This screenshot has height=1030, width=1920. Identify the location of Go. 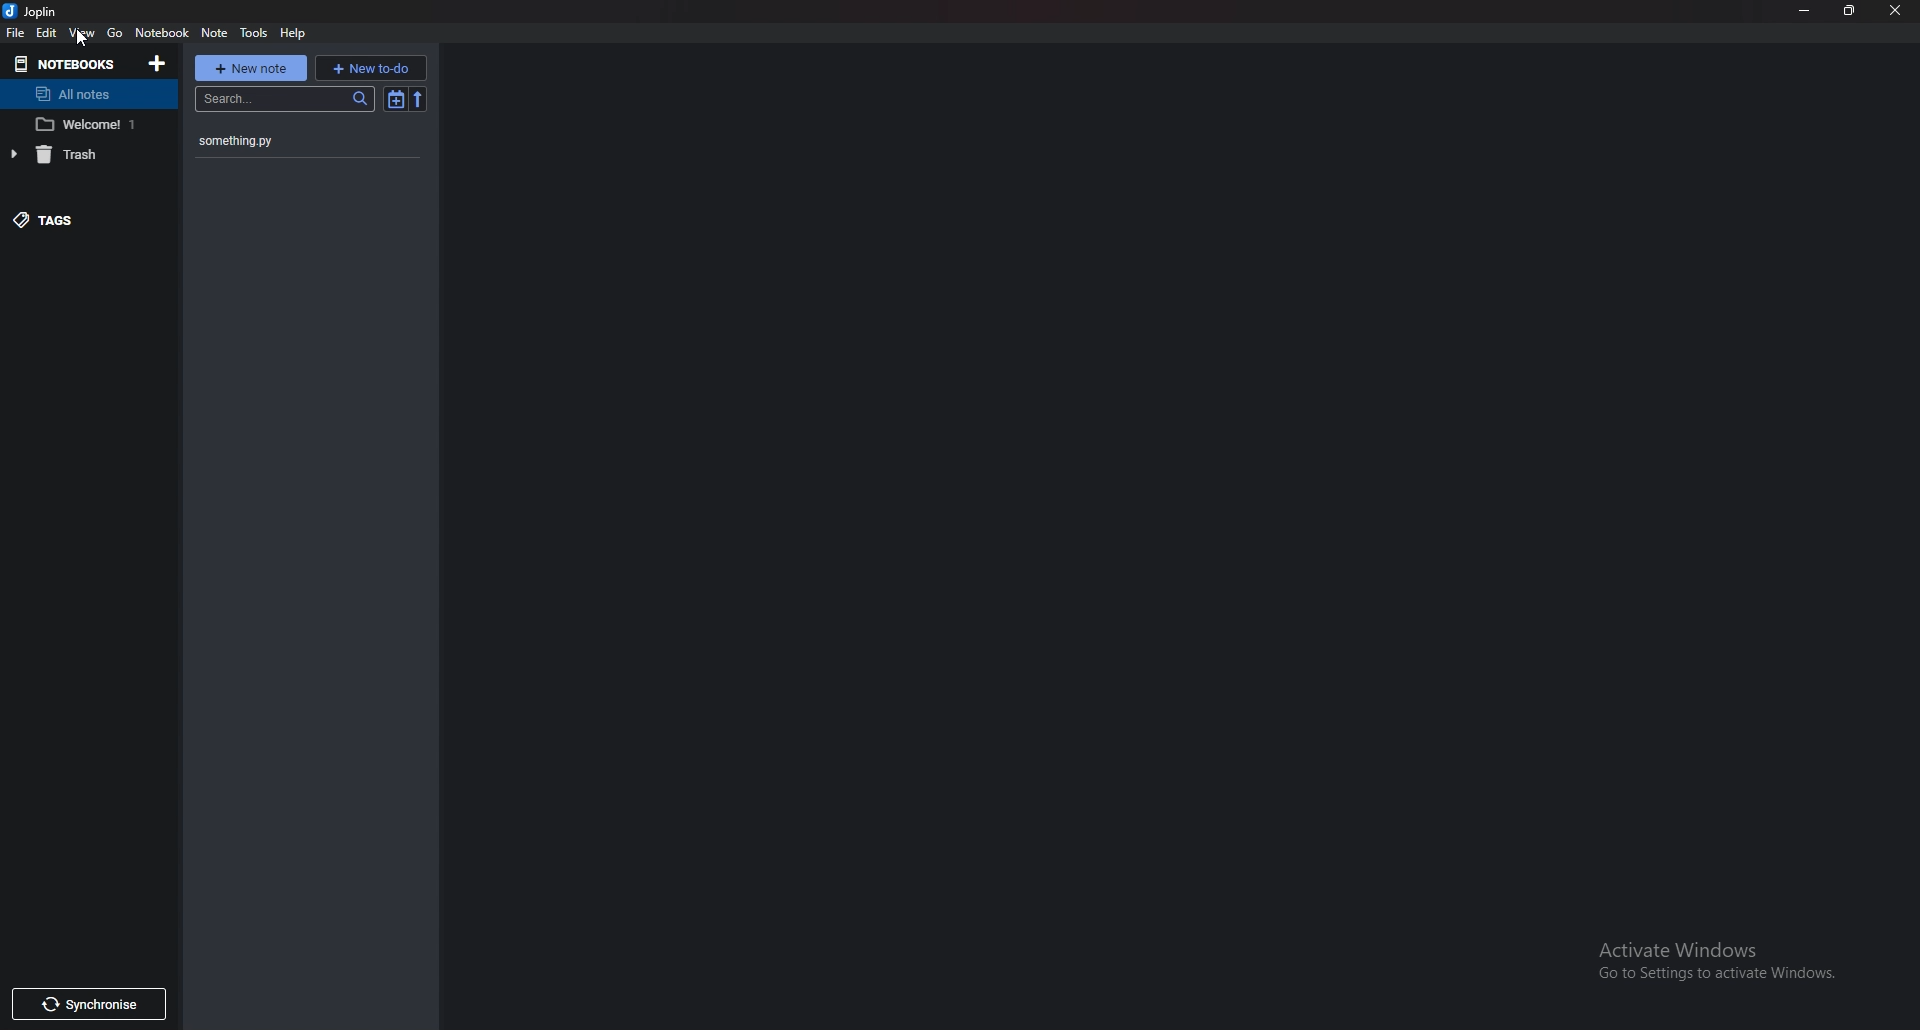
(116, 33).